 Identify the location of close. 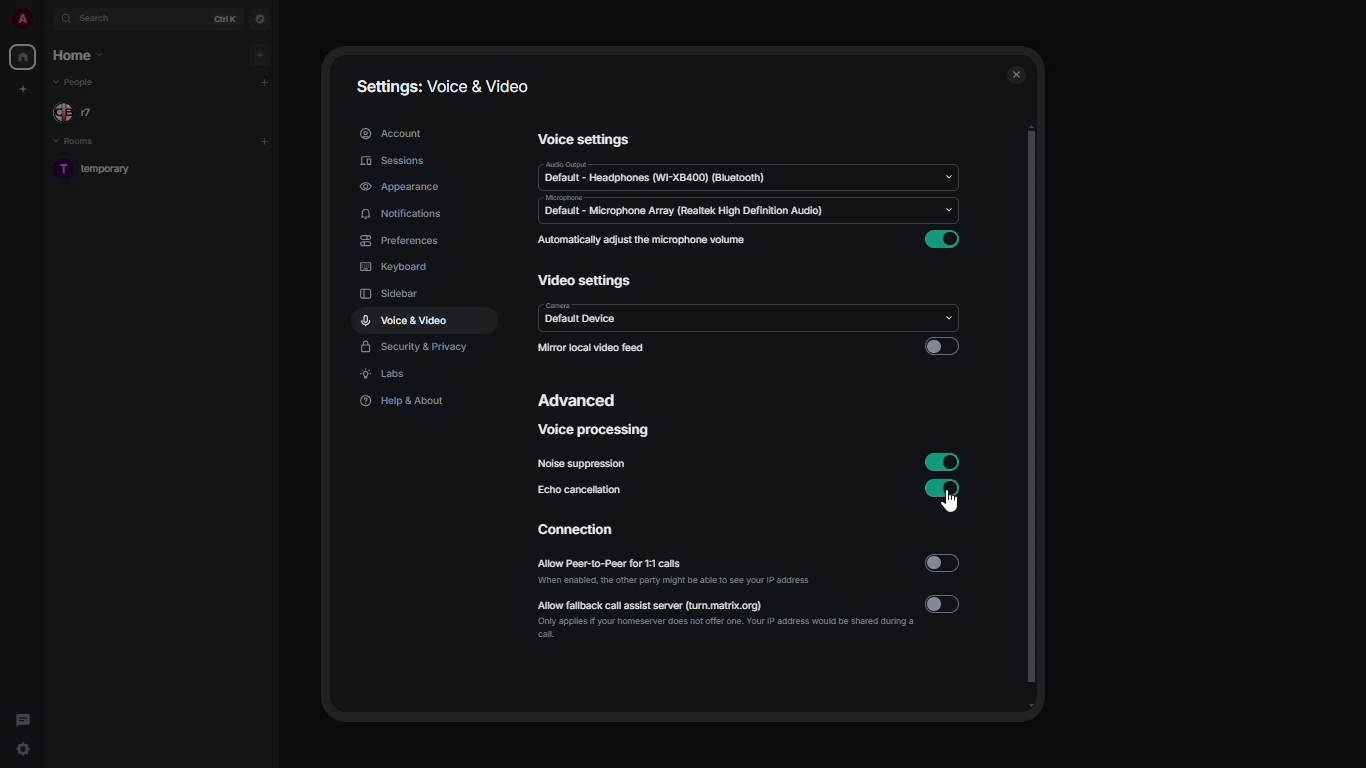
(1016, 76).